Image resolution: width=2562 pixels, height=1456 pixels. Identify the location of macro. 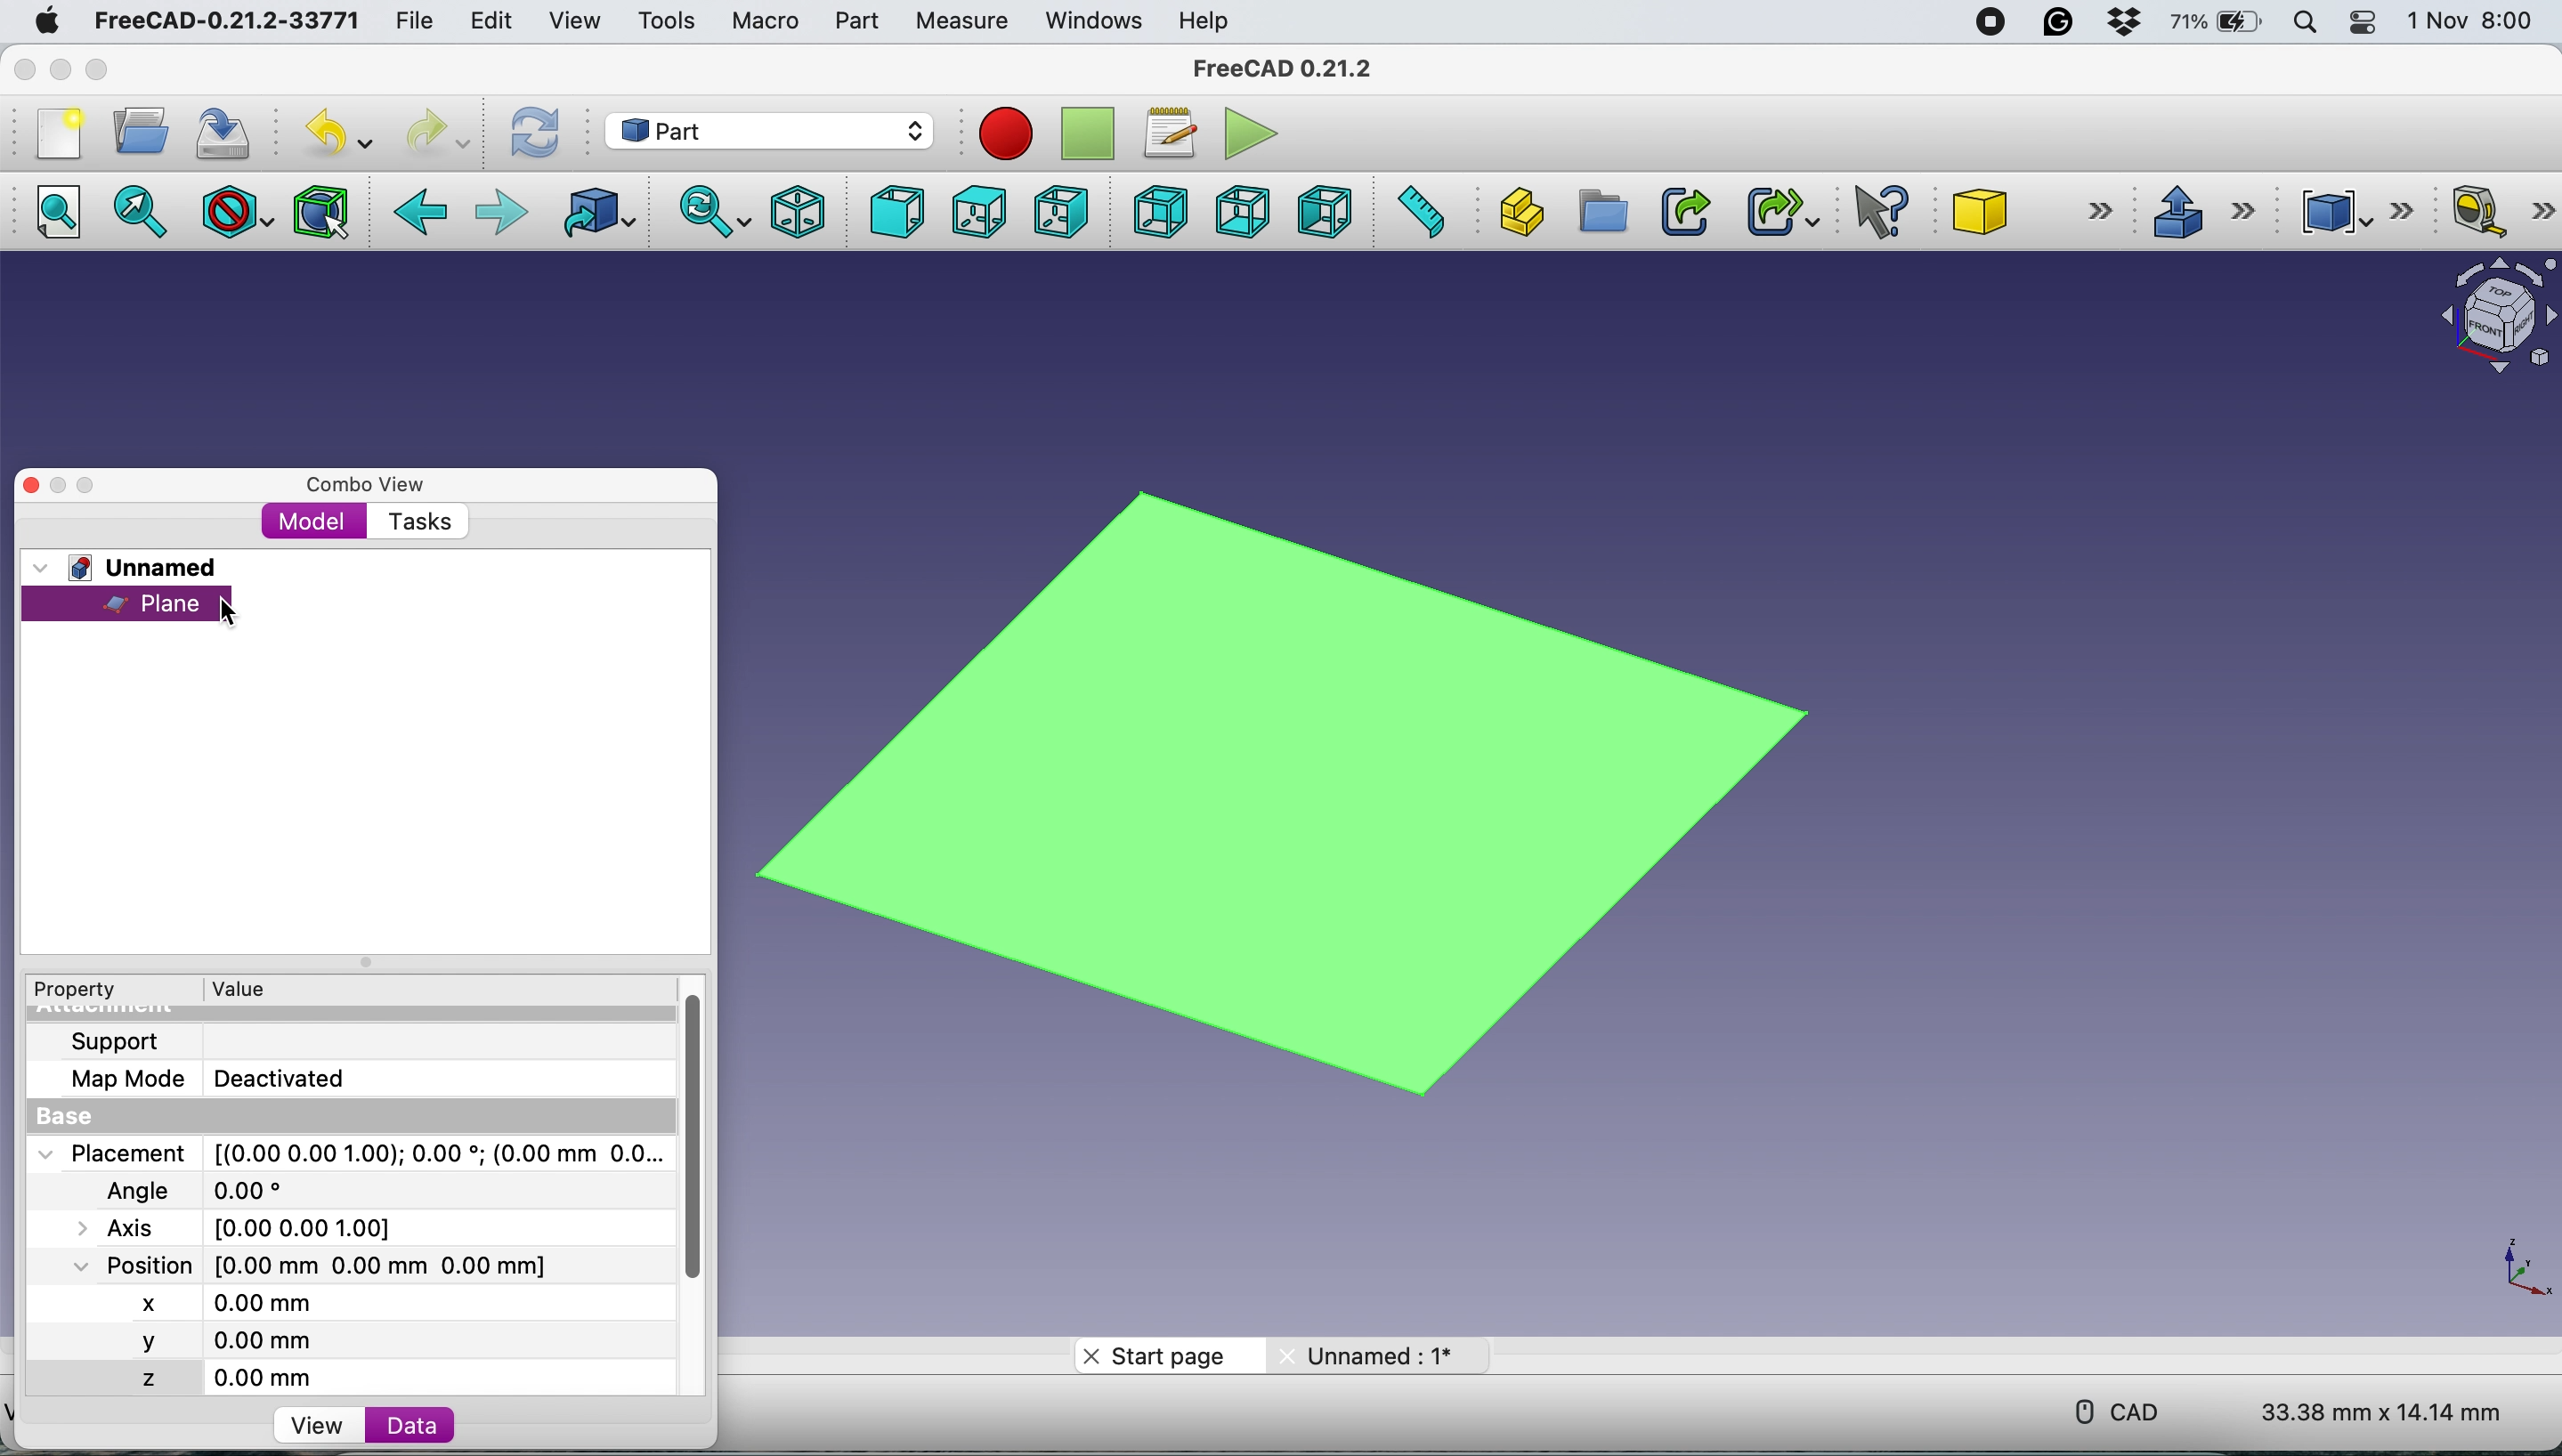
(761, 21).